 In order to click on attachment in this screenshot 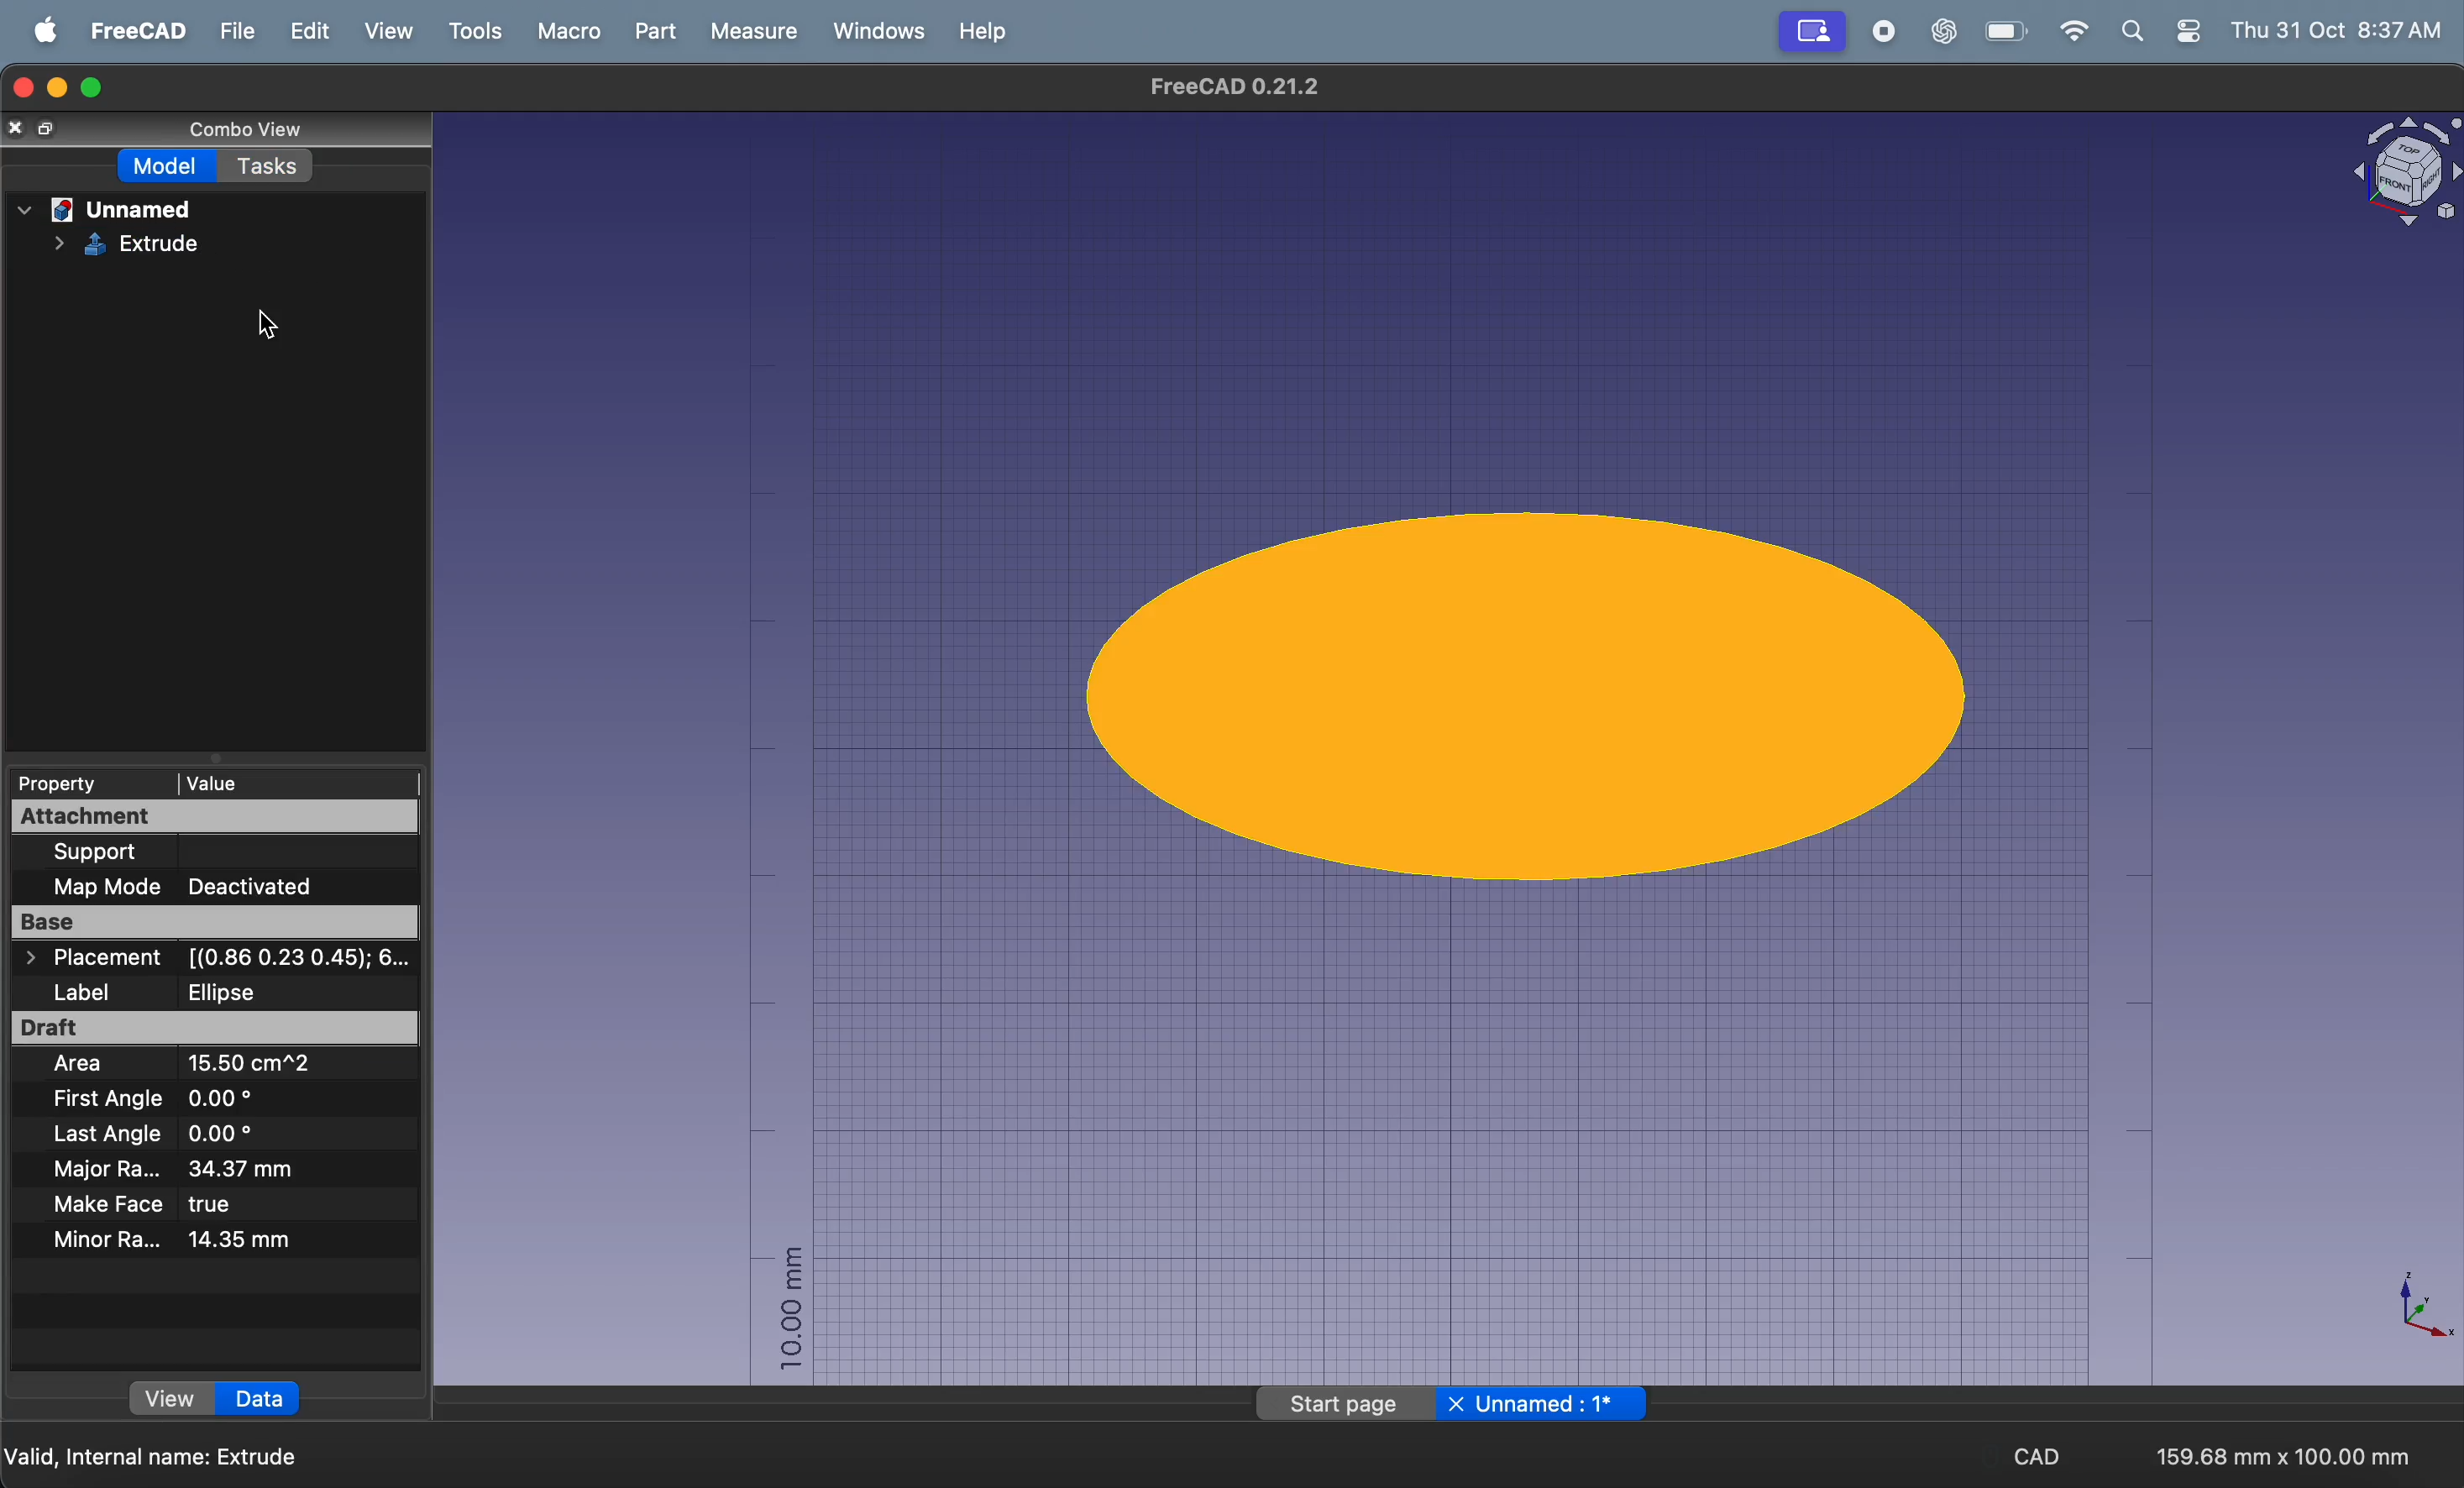, I will do `click(207, 816)`.